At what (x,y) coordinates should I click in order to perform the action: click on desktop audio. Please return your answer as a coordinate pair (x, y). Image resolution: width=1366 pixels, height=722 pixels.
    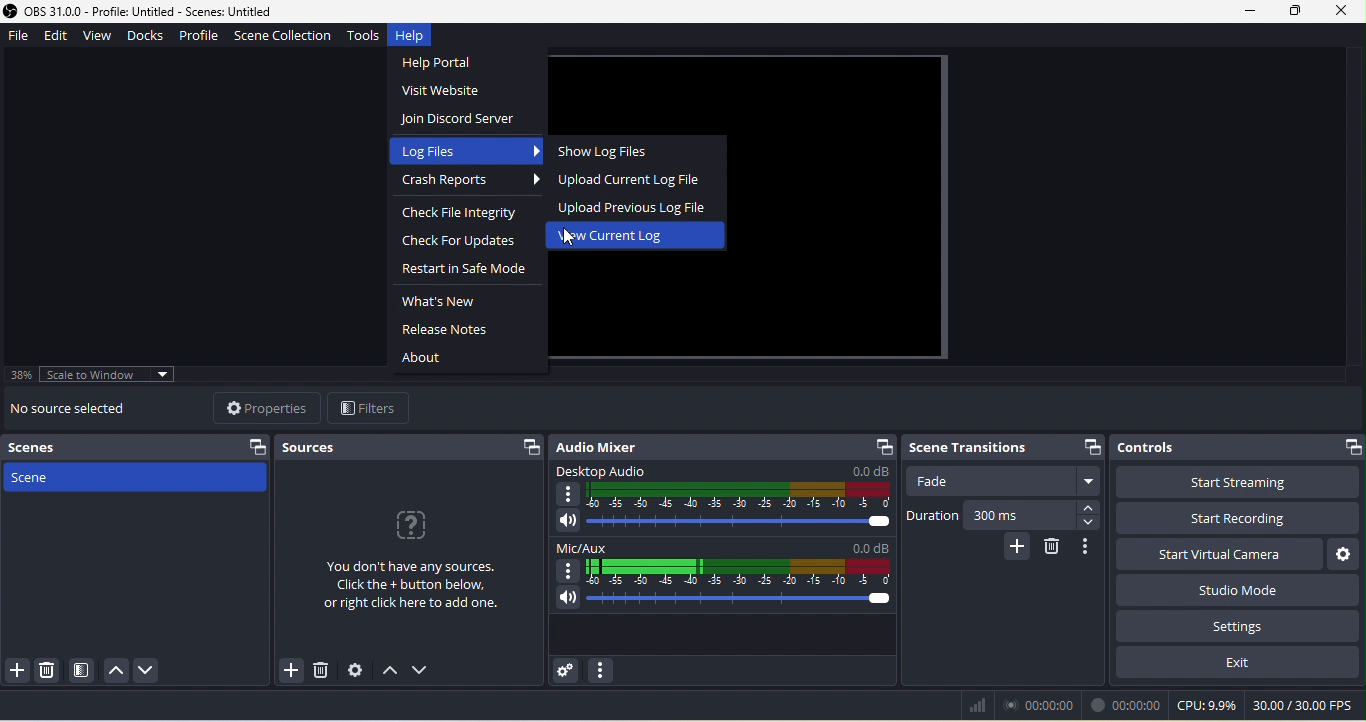
    Looking at the image, I should click on (719, 487).